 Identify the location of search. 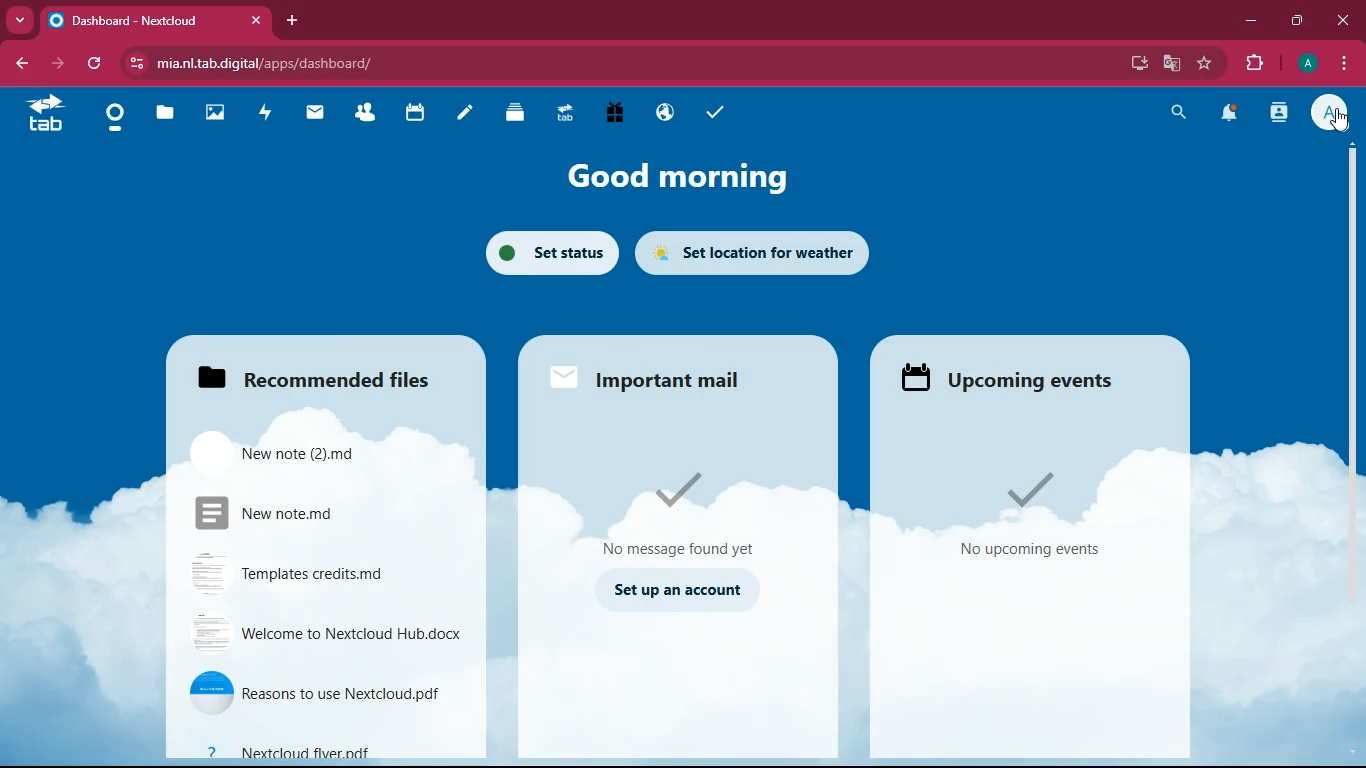
(1177, 112).